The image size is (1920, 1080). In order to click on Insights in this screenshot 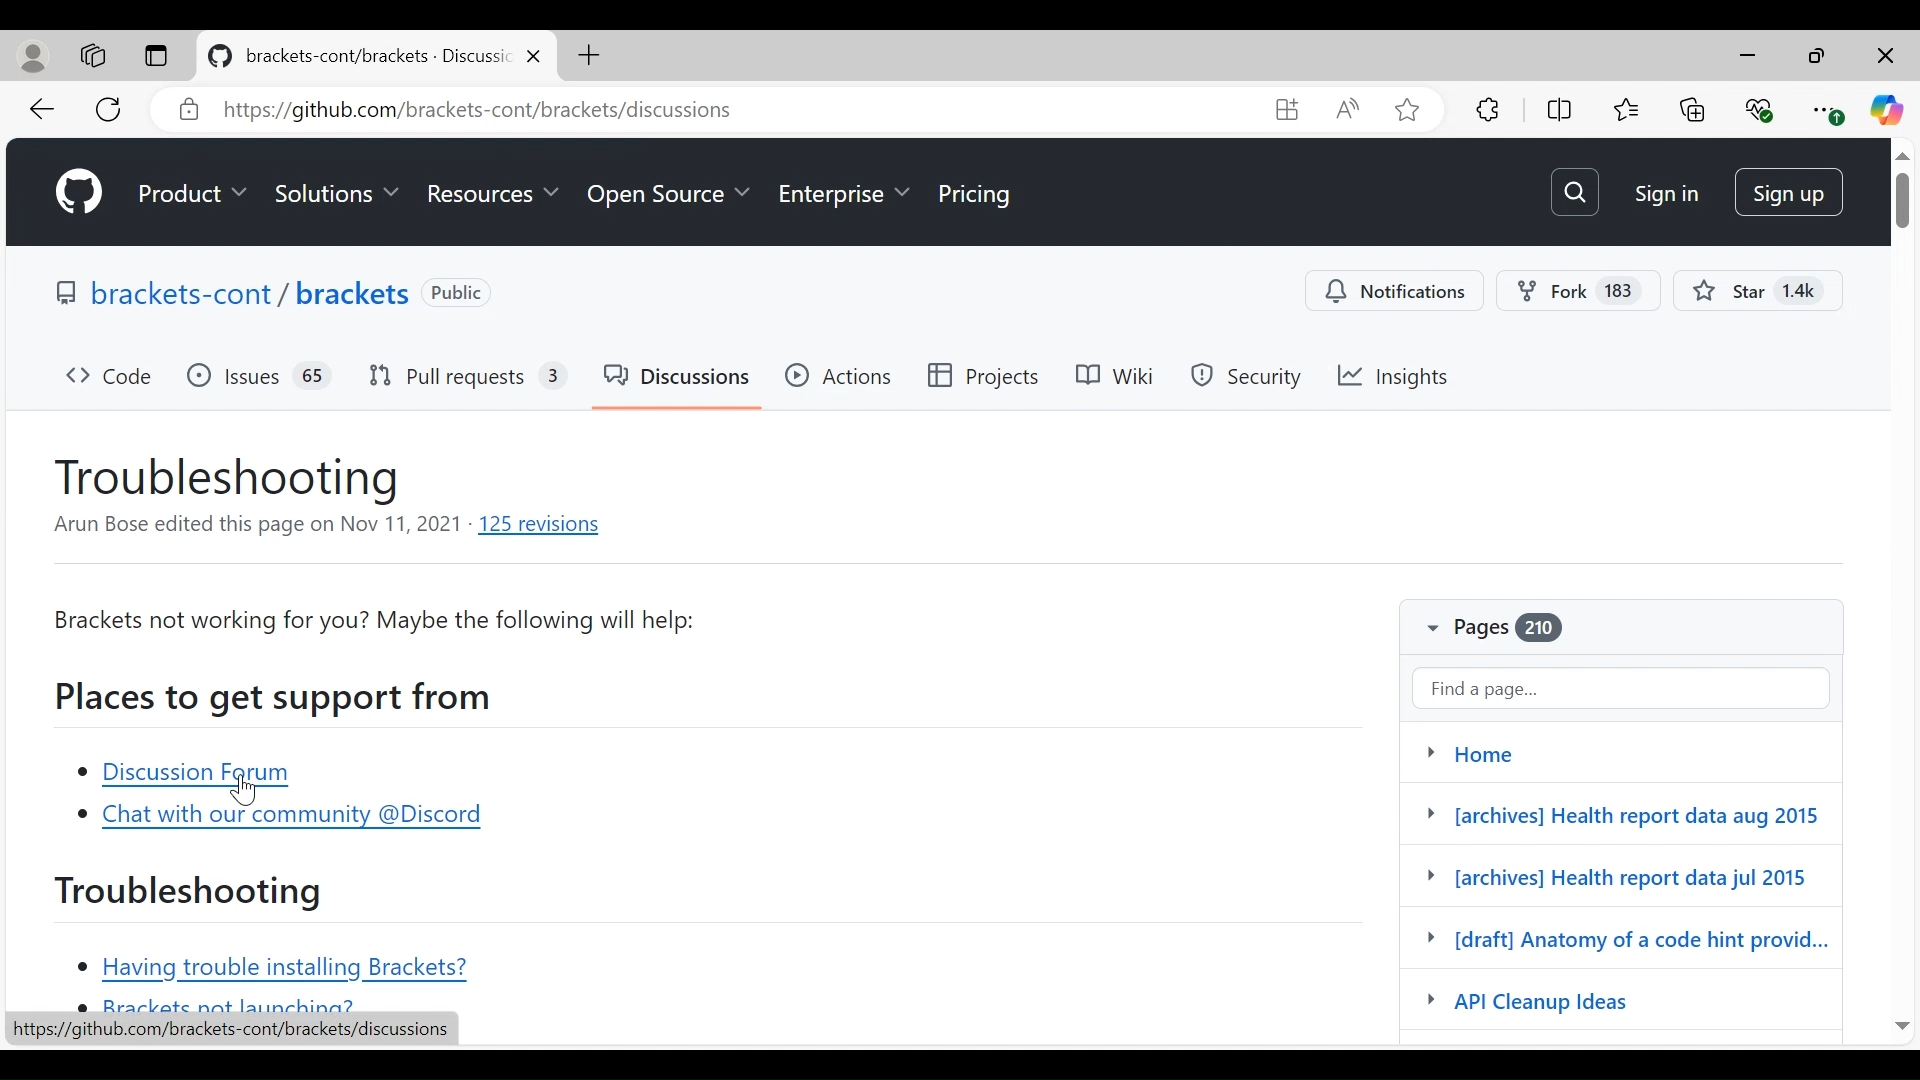, I will do `click(1396, 378)`.